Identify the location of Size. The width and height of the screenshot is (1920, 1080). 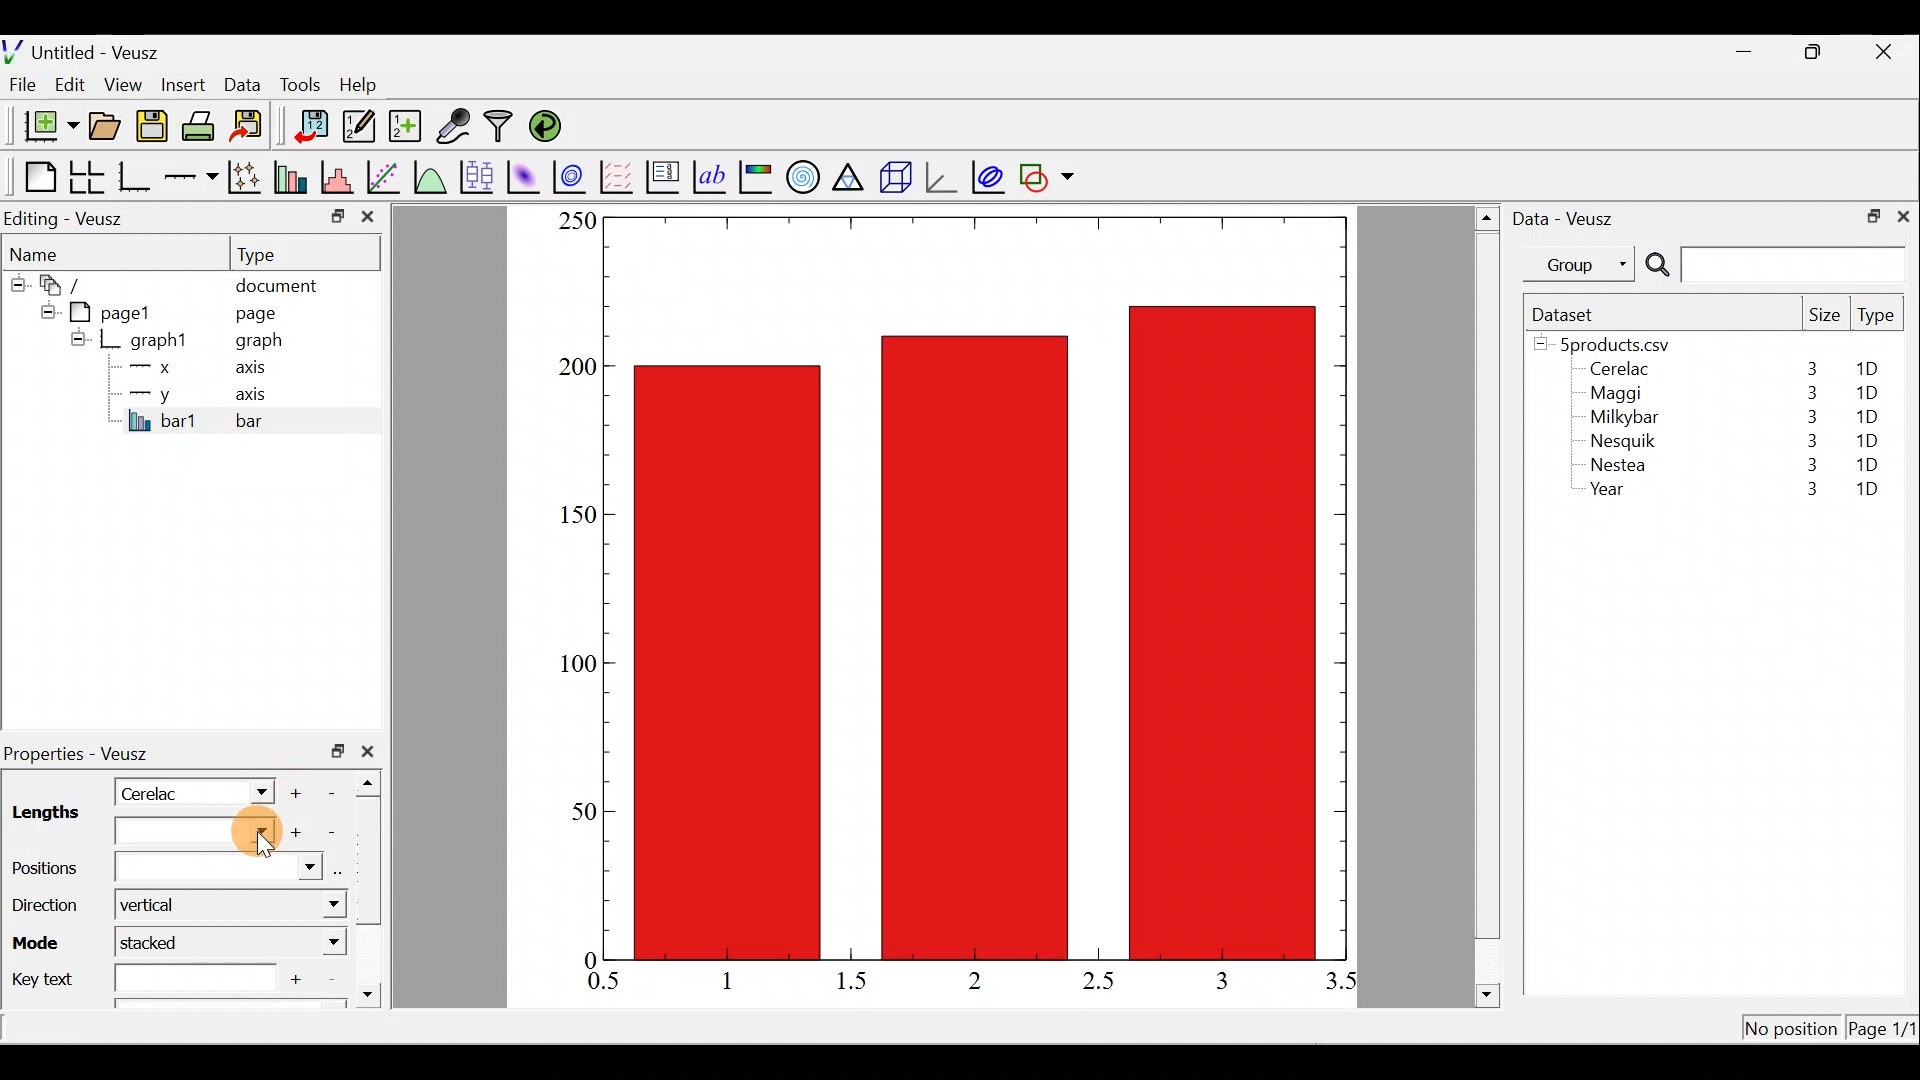
(1824, 316).